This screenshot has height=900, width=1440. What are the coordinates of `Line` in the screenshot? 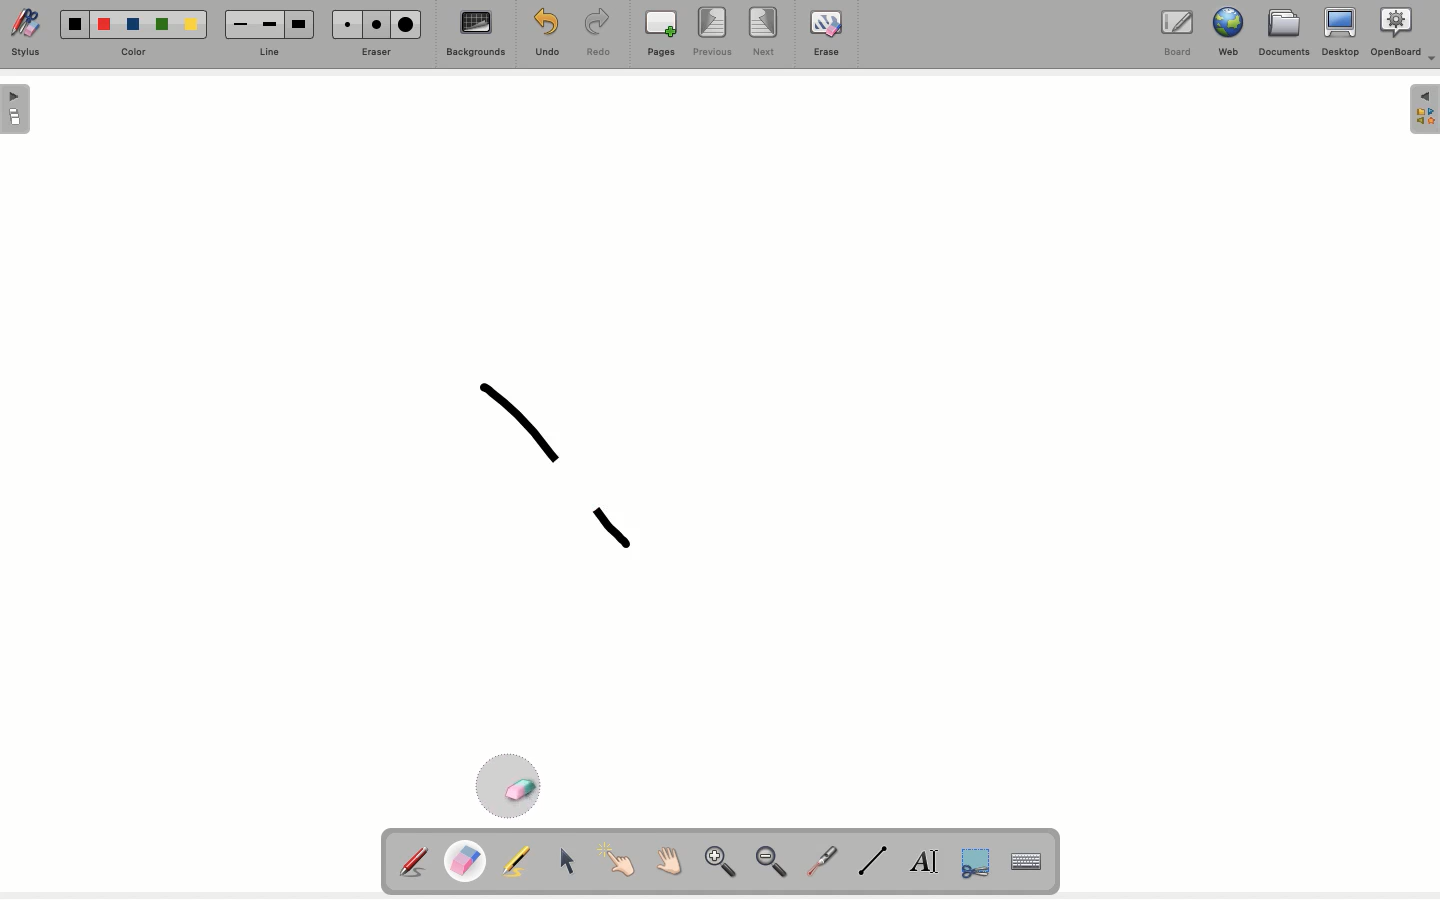 It's located at (875, 862).